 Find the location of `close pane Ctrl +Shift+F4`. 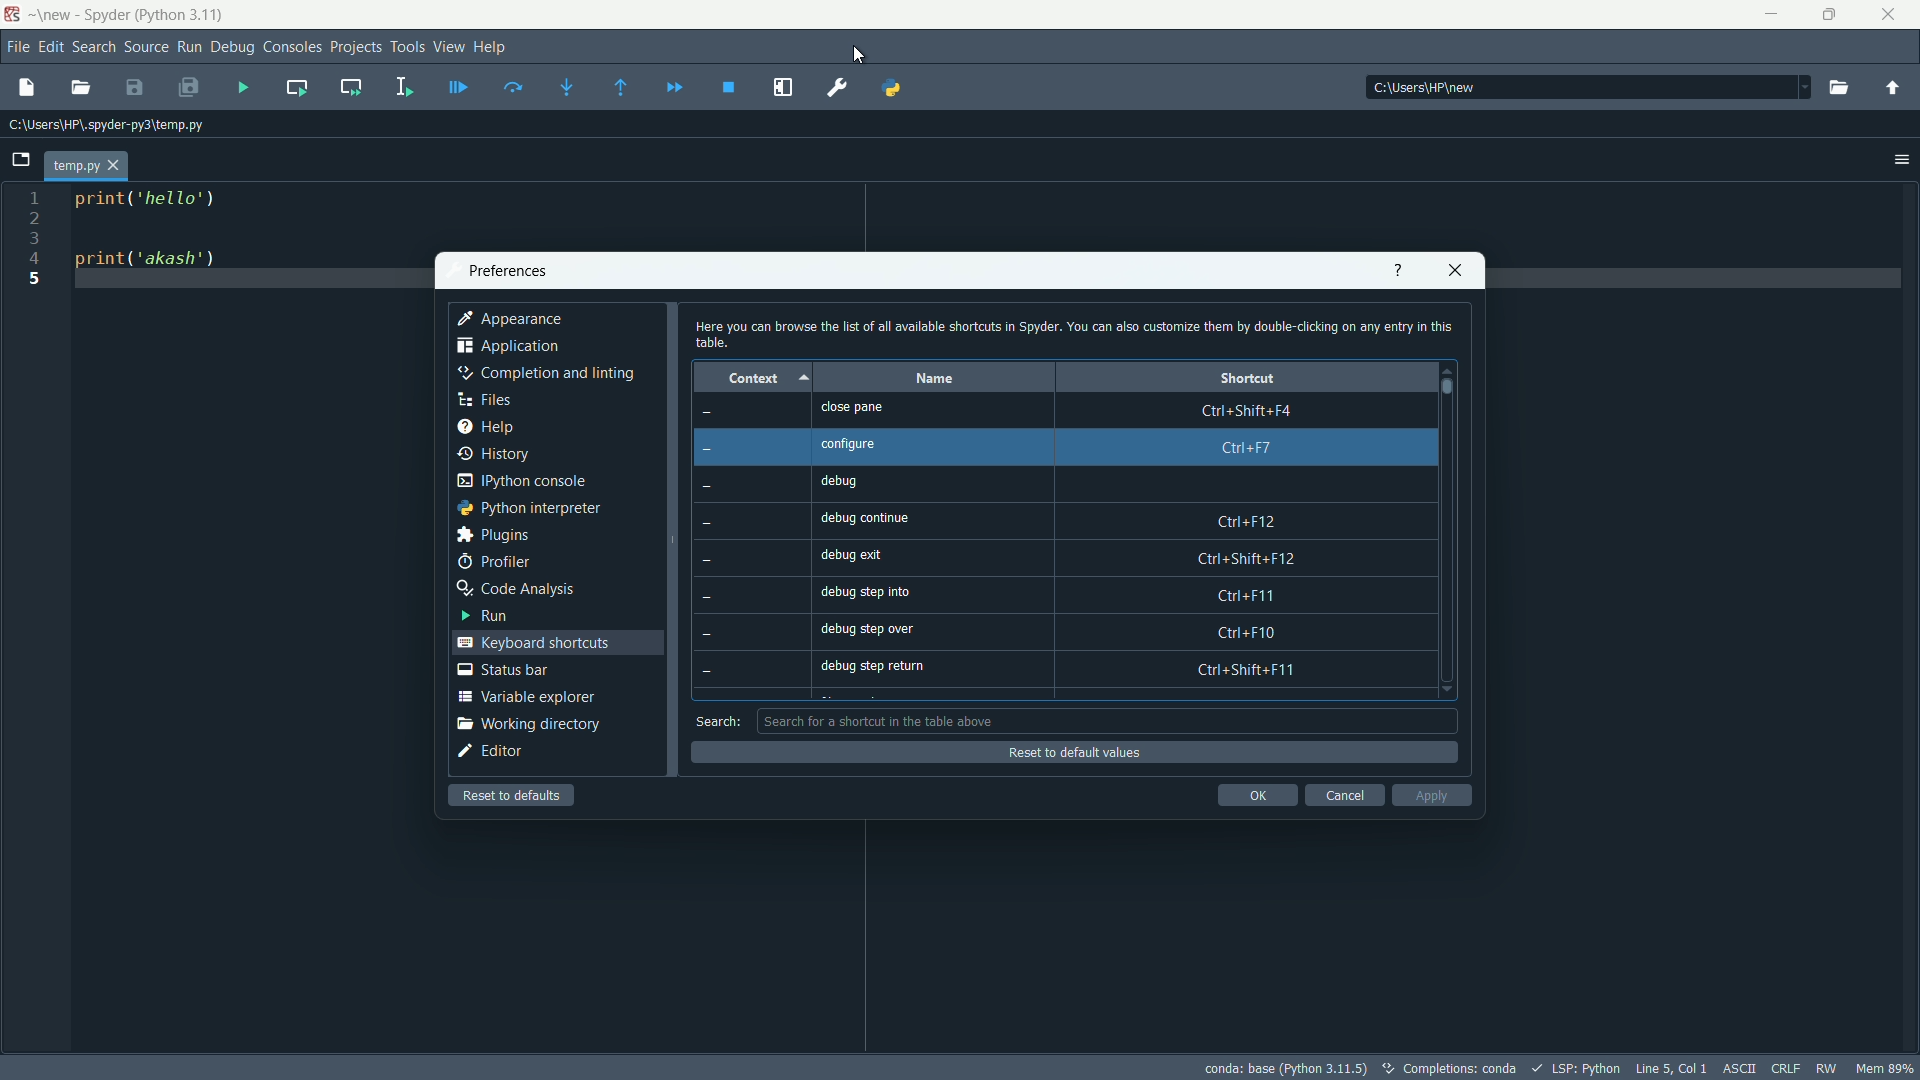

close pane Ctrl +Shift+F4 is located at coordinates (1073, 409).